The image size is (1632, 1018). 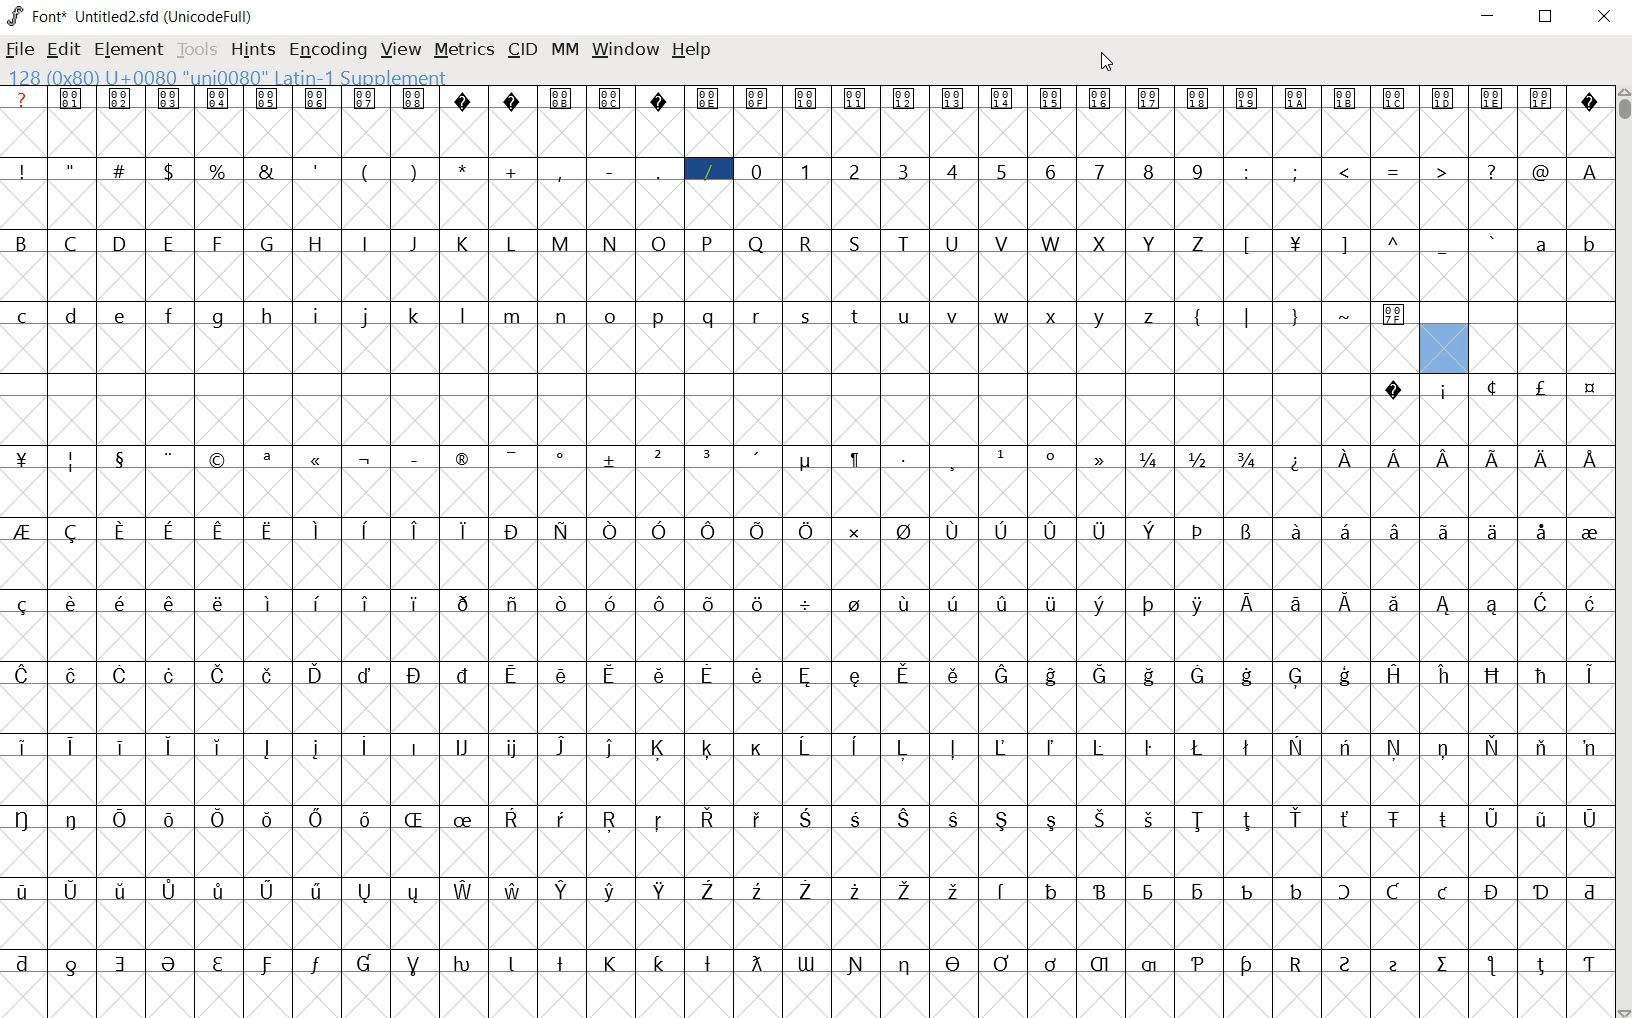 I want to click on glyph, so click(x=757, y=244).